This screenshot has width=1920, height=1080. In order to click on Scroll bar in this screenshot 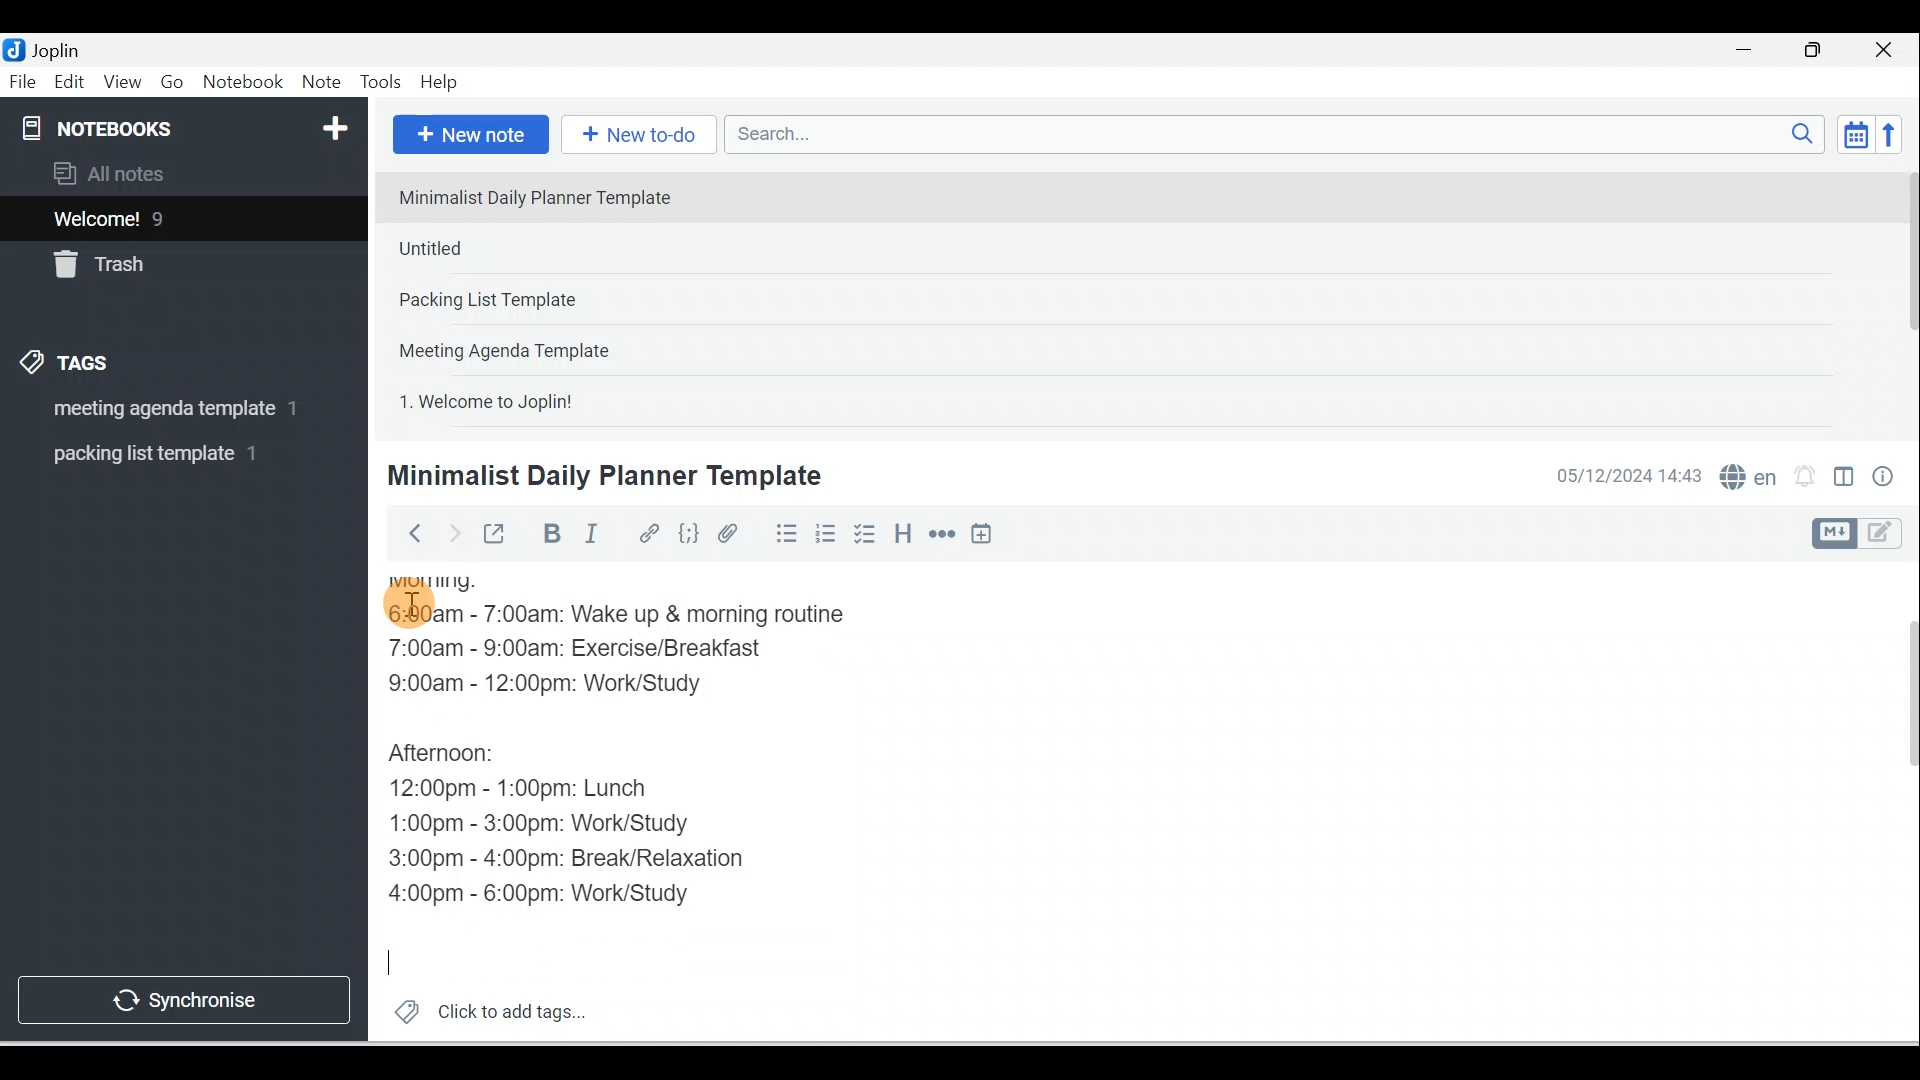, I will do `click(1898, 802)`.